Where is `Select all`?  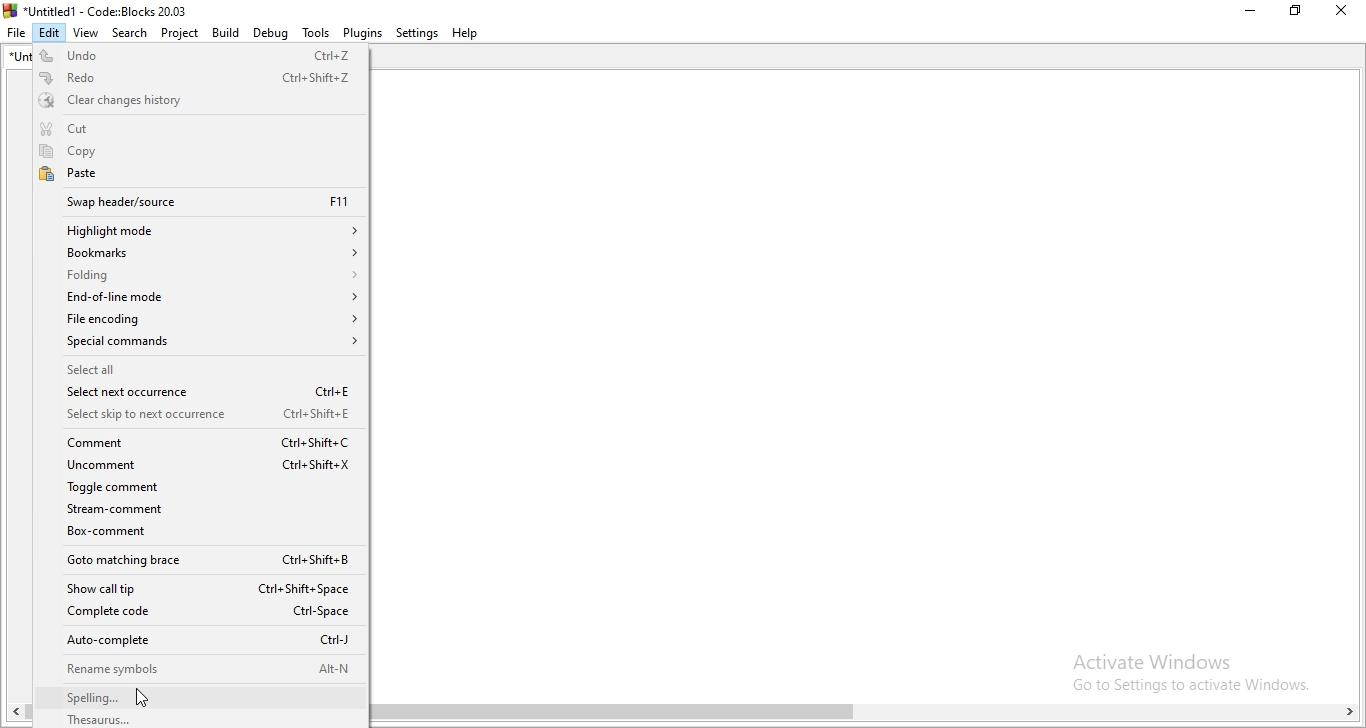 Select all is located at coordinates (197, 369).